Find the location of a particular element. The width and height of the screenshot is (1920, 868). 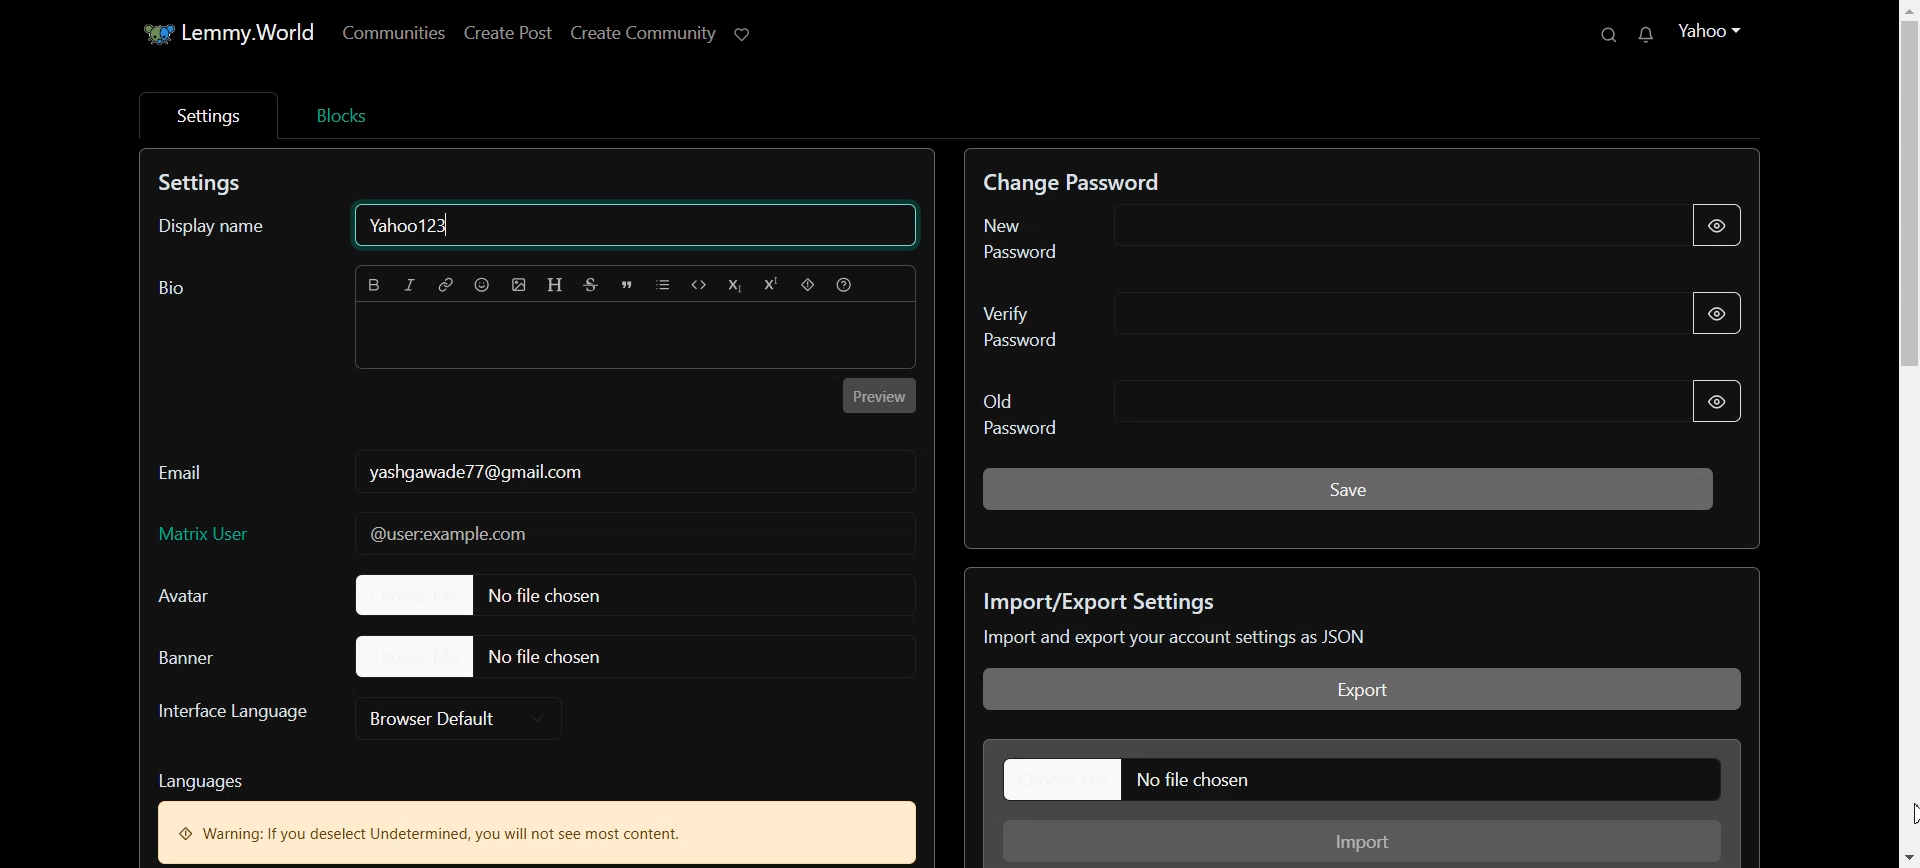

File chosen is located at coordinates (515, 594).